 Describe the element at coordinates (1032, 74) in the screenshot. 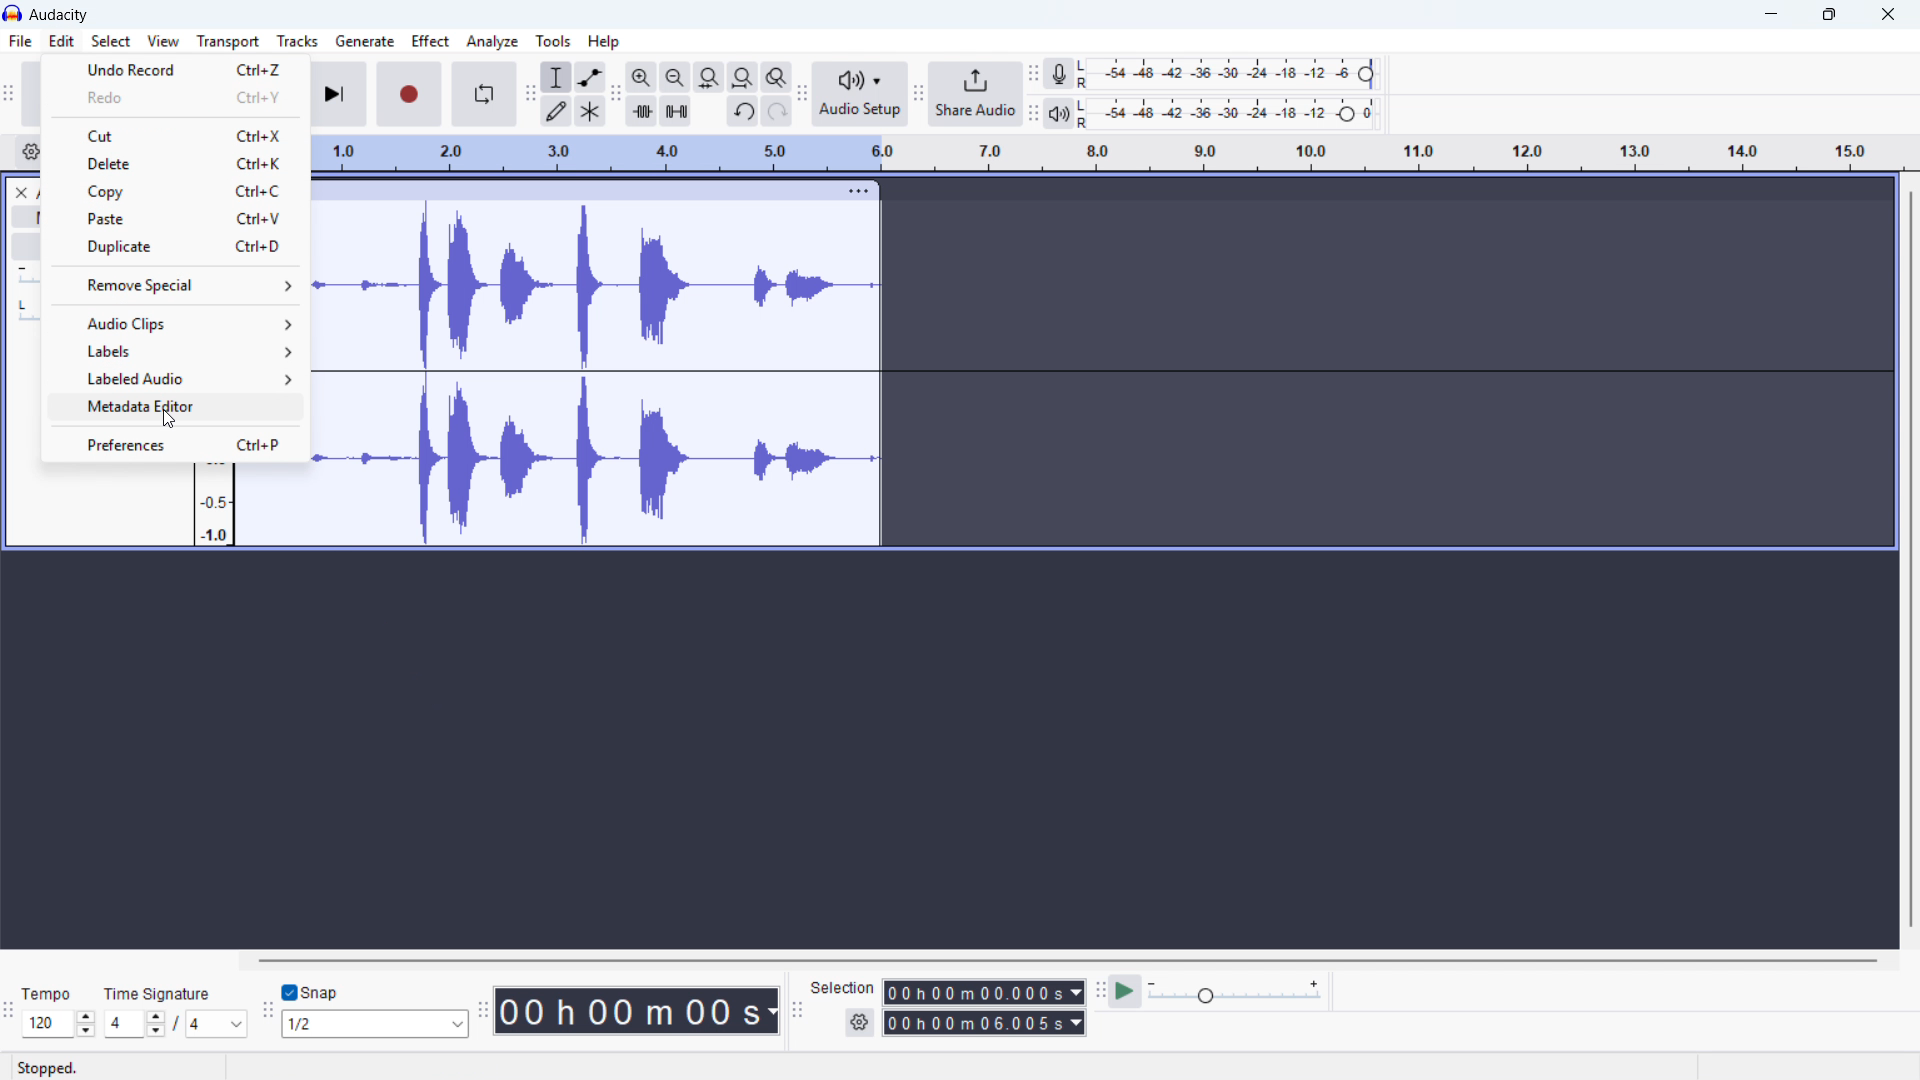

I see `recording meter toolbar` at that location.